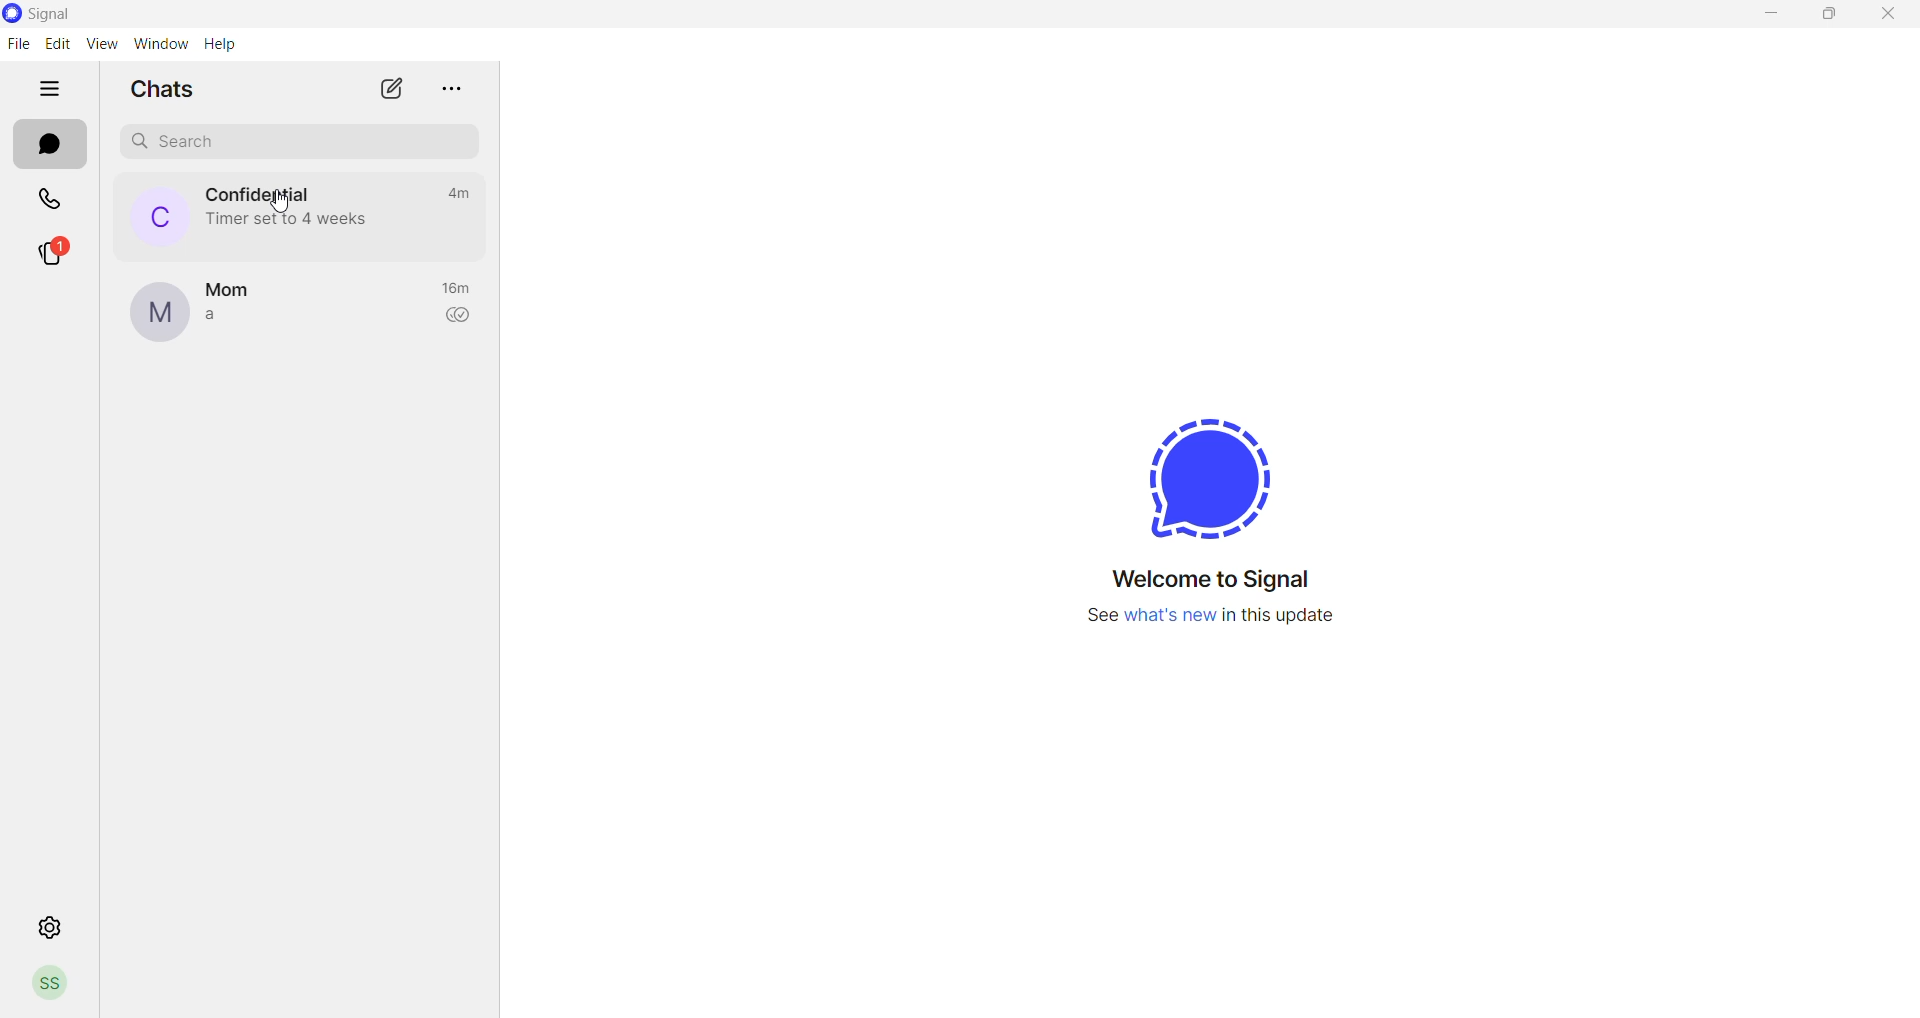 The width and height of the screenshot is (1920, 1018). What do you see at coordinates (221, 45) in the screenshot?
I see `help` at bounding box center [221, 45].